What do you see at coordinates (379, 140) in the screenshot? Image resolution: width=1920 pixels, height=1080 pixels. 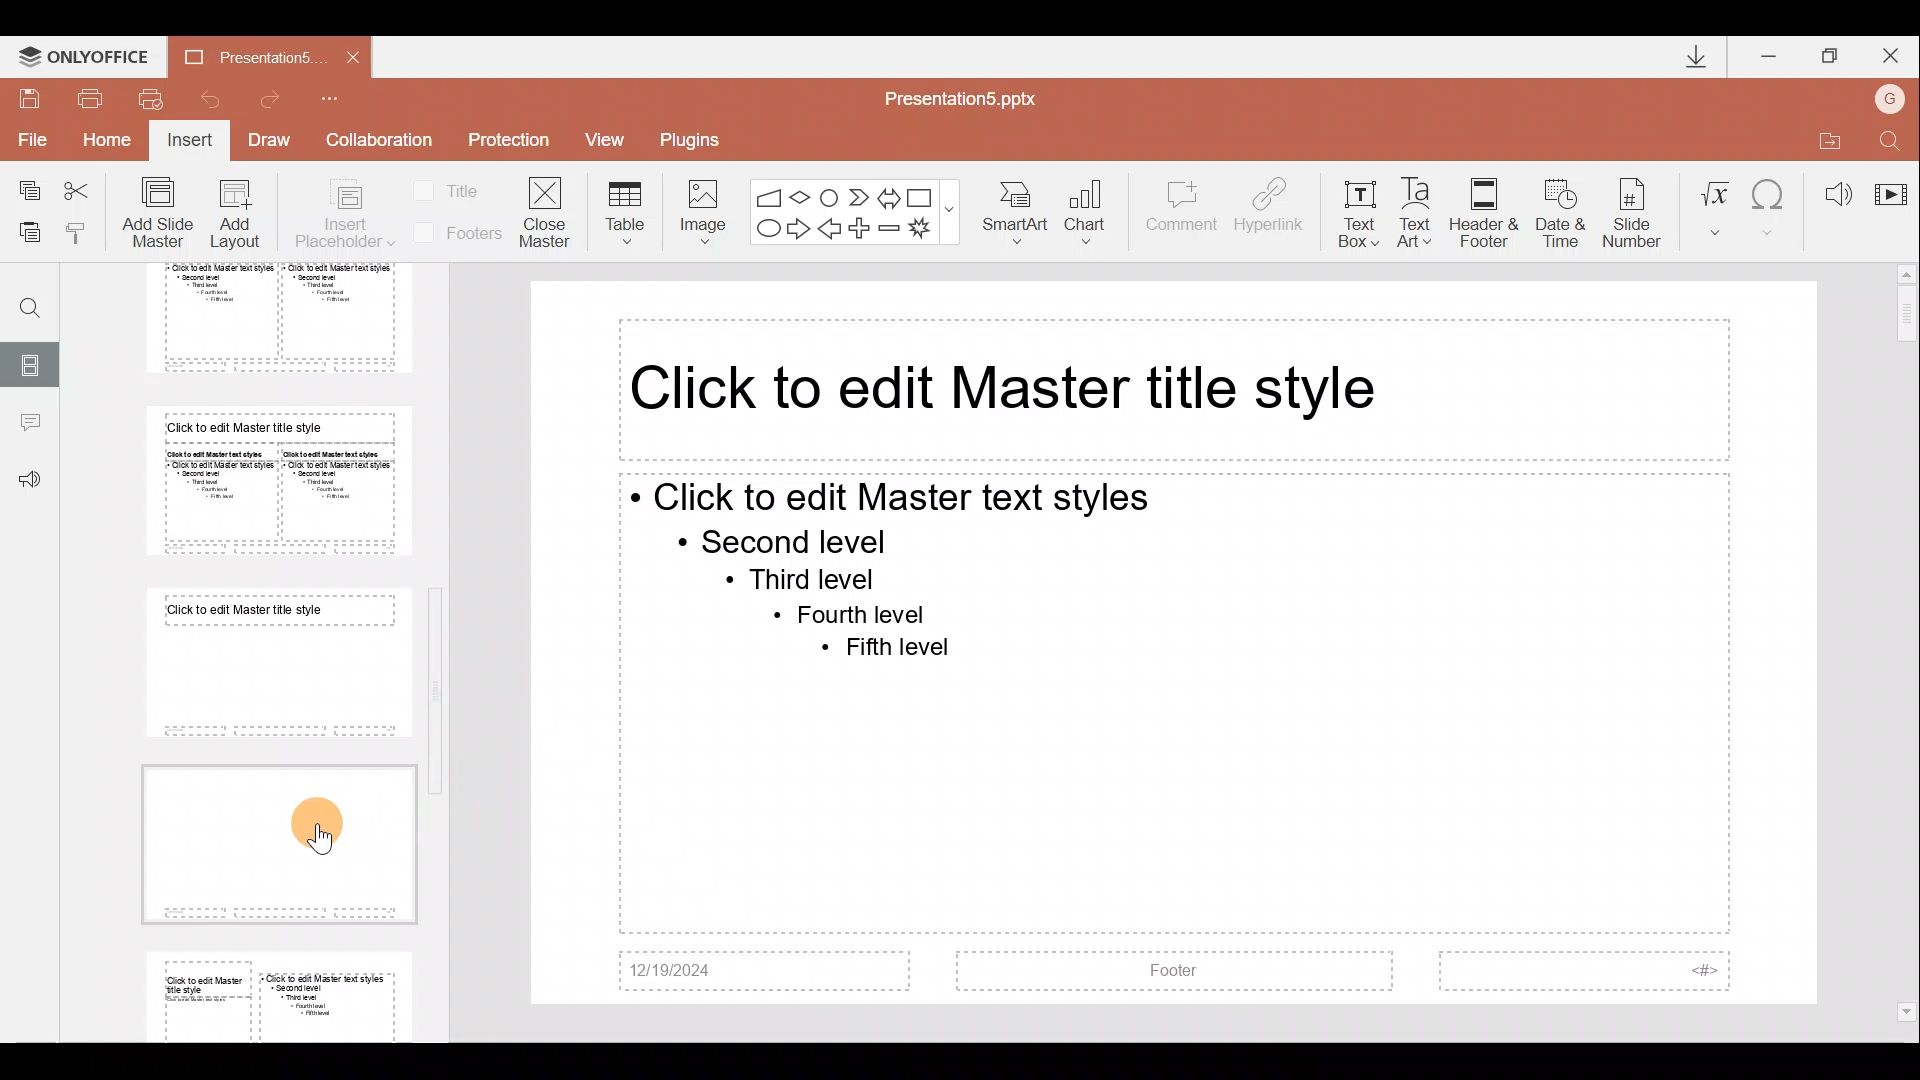 I see `Collaboration` at bounding box center [379, 140].